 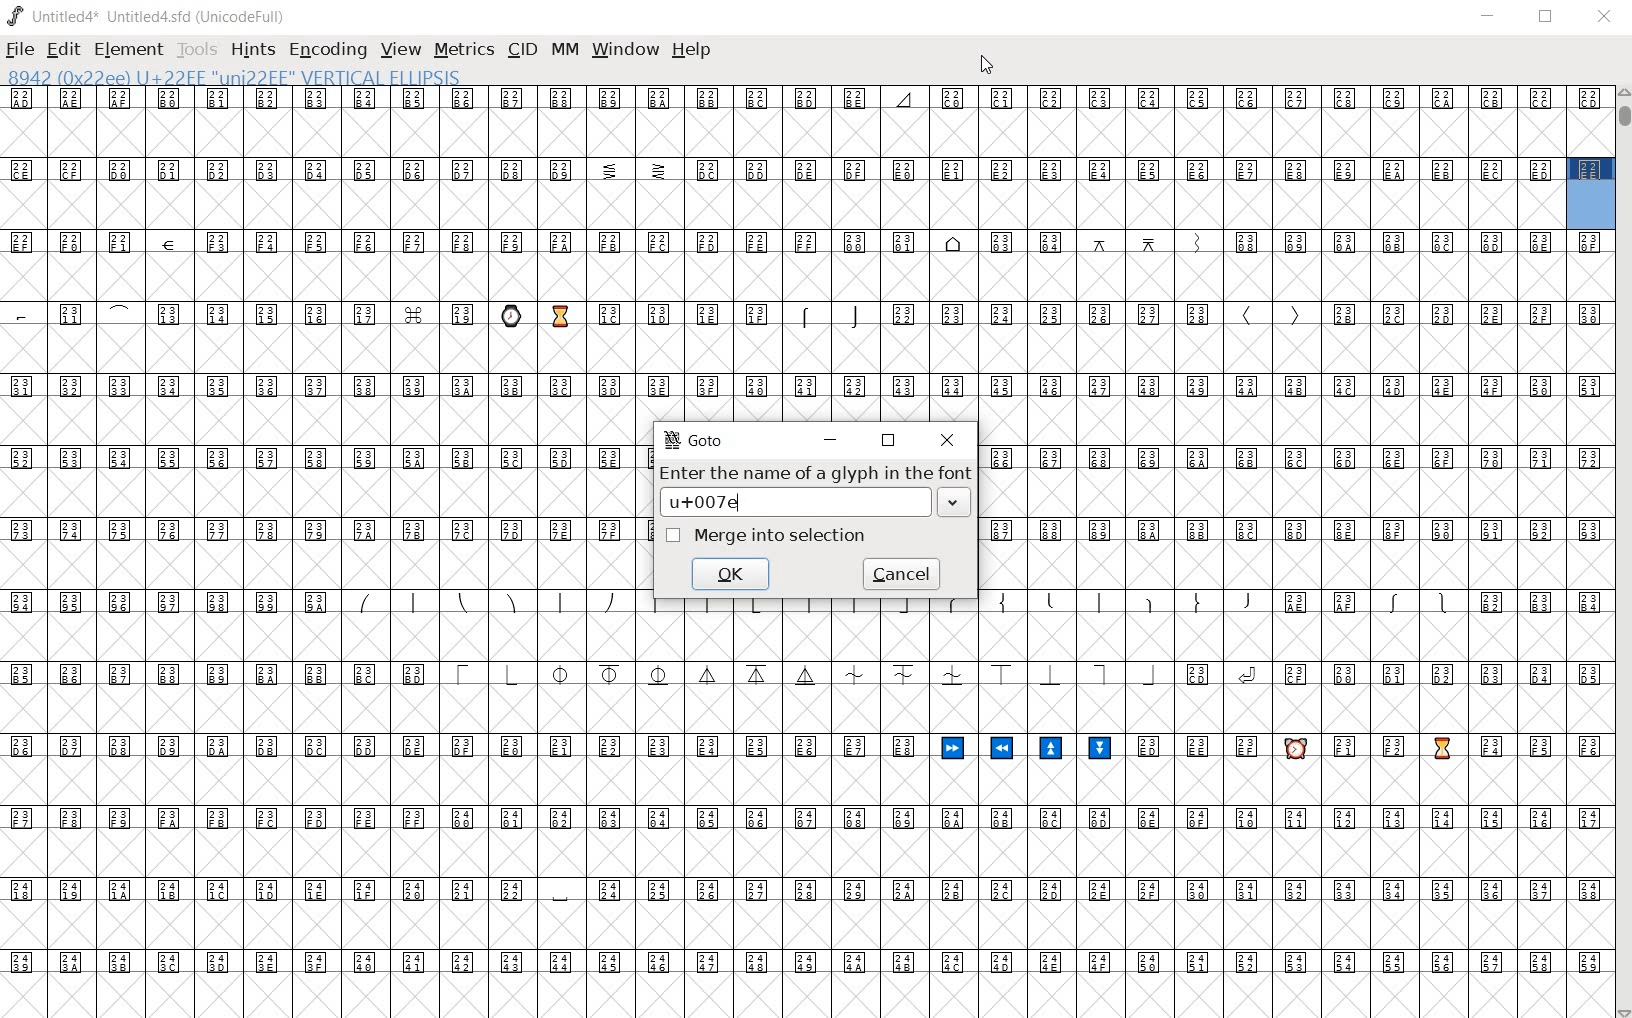 What do you see at coordinates (696, 439) in the screenshot?
I see `GoTo` at bounding box center [696, 439].